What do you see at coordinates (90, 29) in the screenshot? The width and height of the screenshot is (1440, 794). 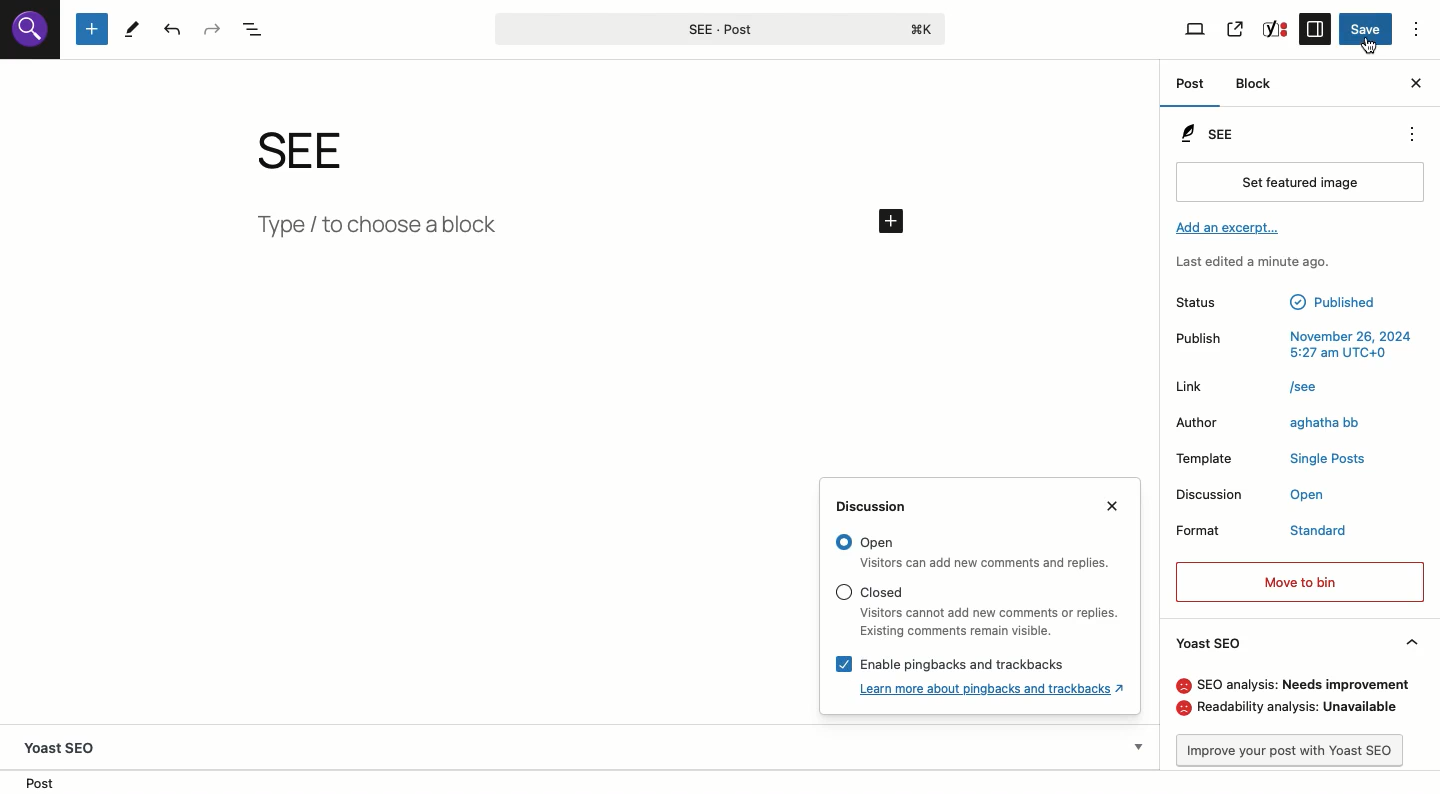 I see `Add new block` at bounding box center [90, 29].